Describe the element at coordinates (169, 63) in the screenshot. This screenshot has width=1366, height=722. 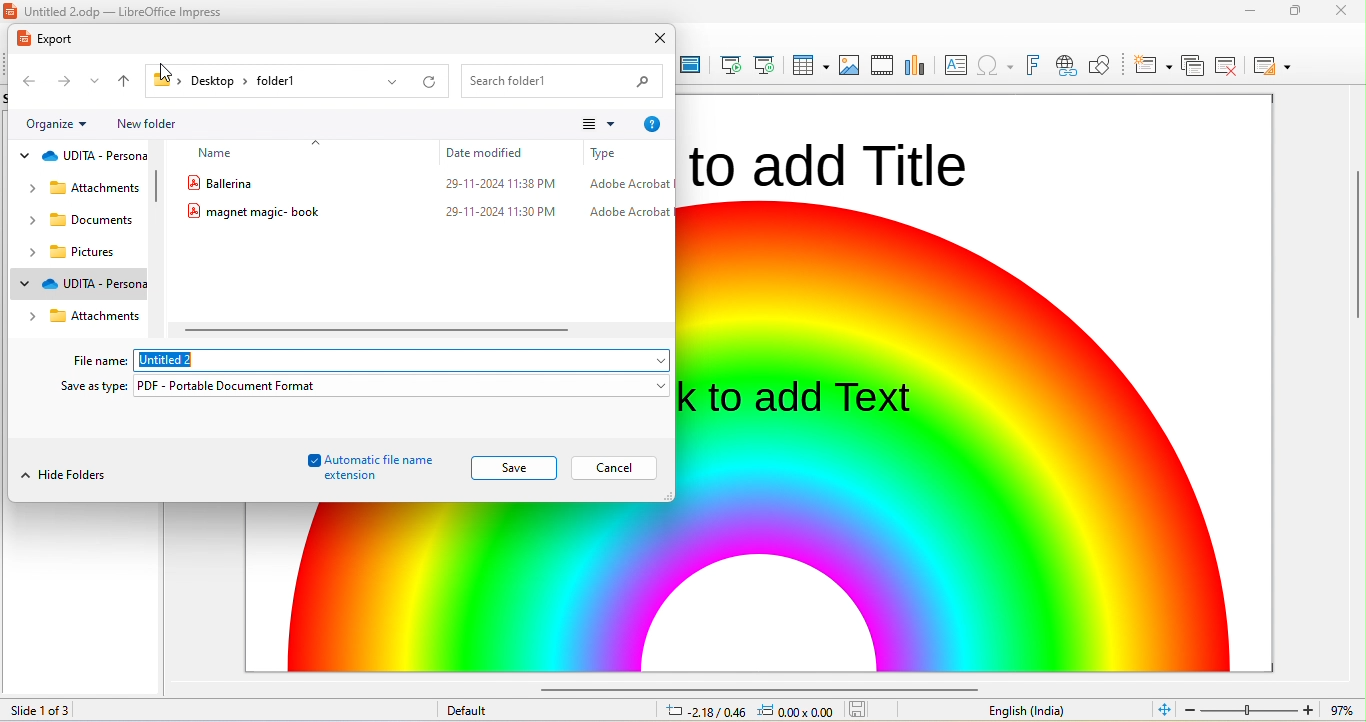
I see `cursor` at that location.